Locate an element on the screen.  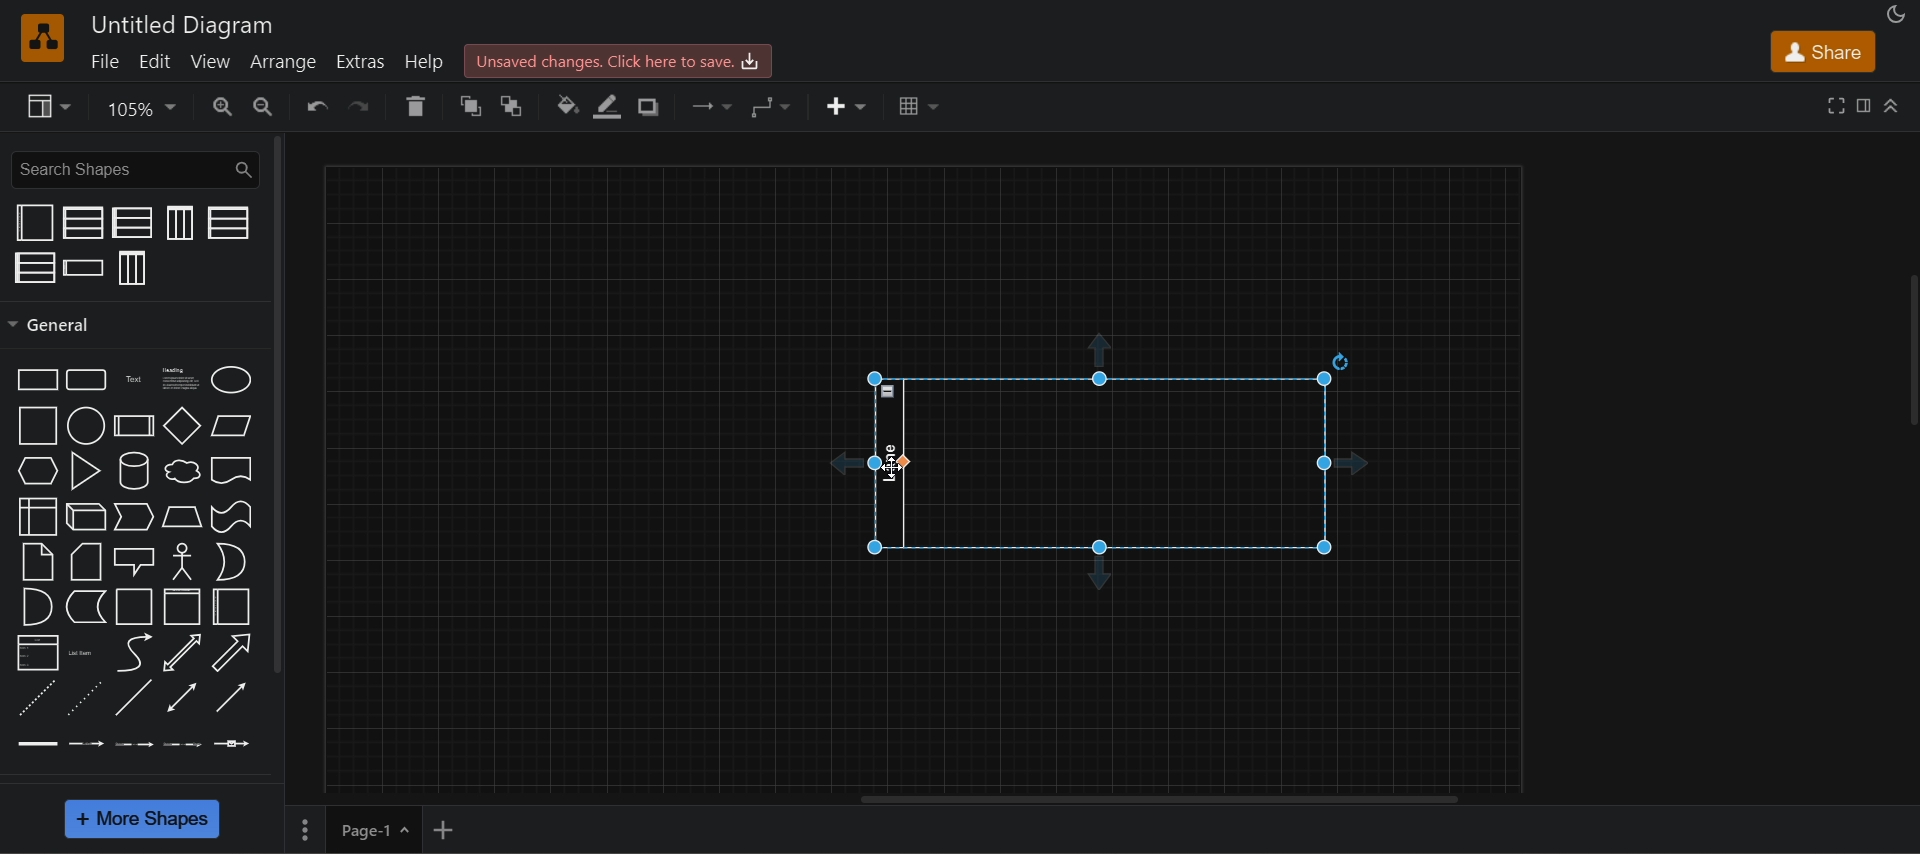
general is located at coordinates (279, 402).